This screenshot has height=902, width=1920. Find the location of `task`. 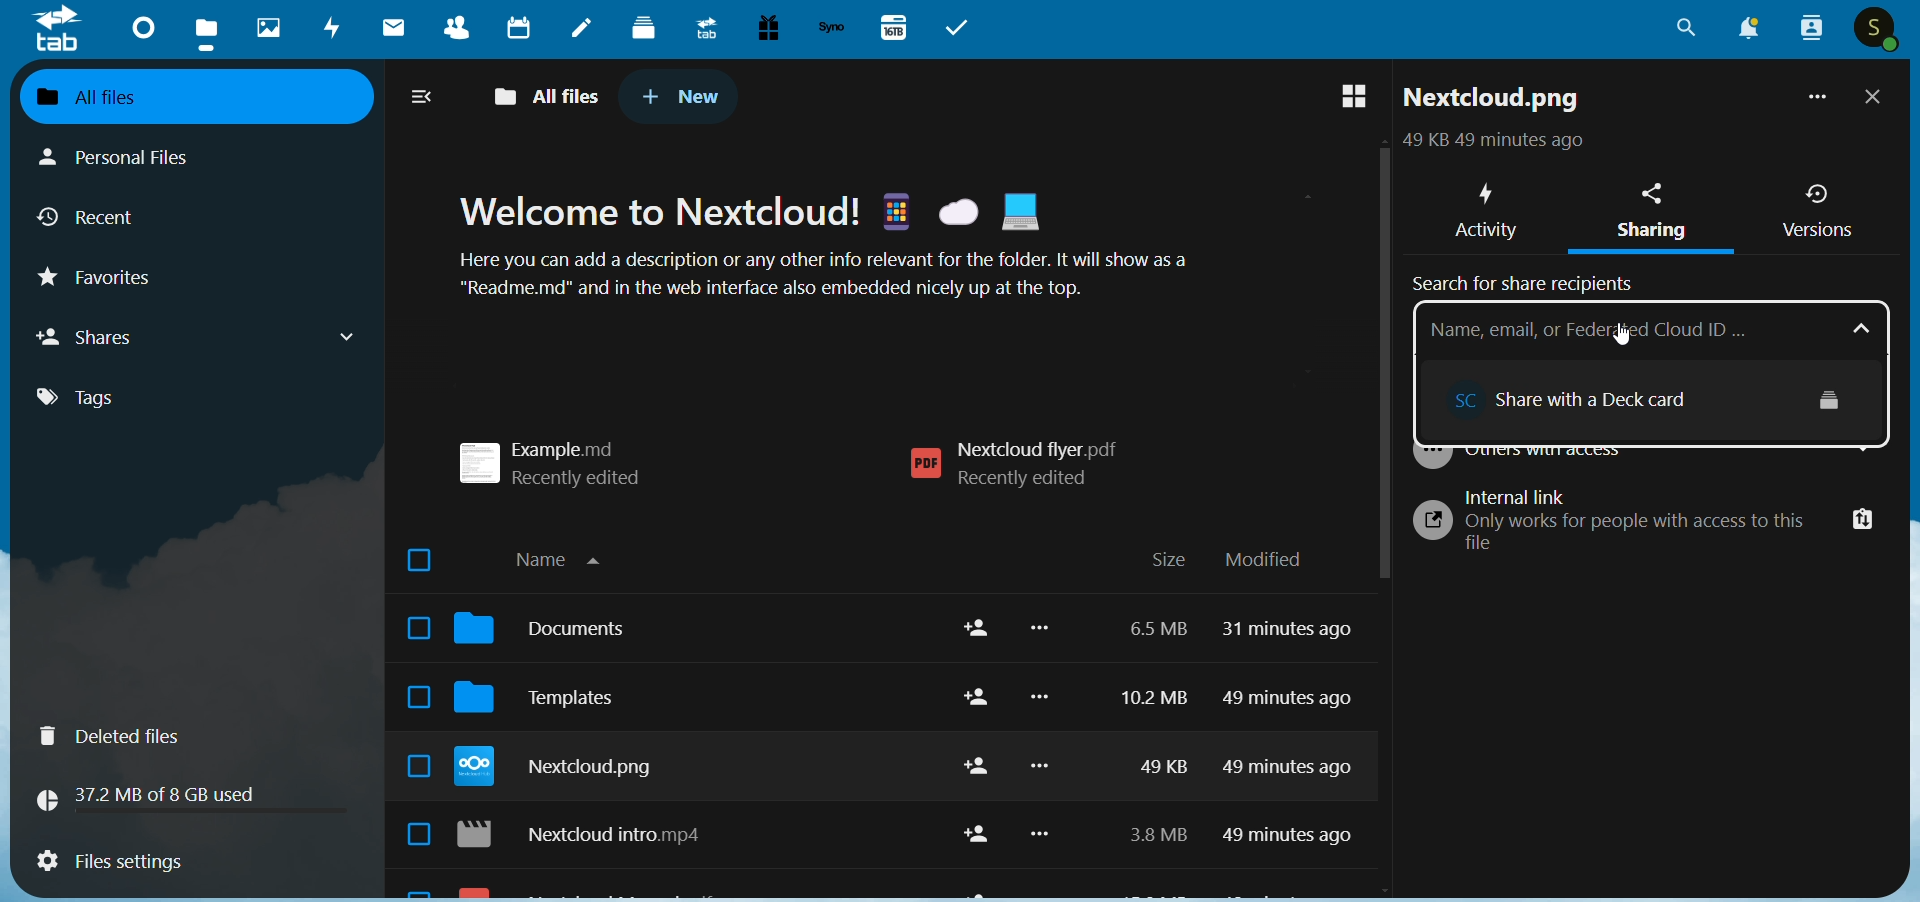

task is located at coordinates (962, 28).